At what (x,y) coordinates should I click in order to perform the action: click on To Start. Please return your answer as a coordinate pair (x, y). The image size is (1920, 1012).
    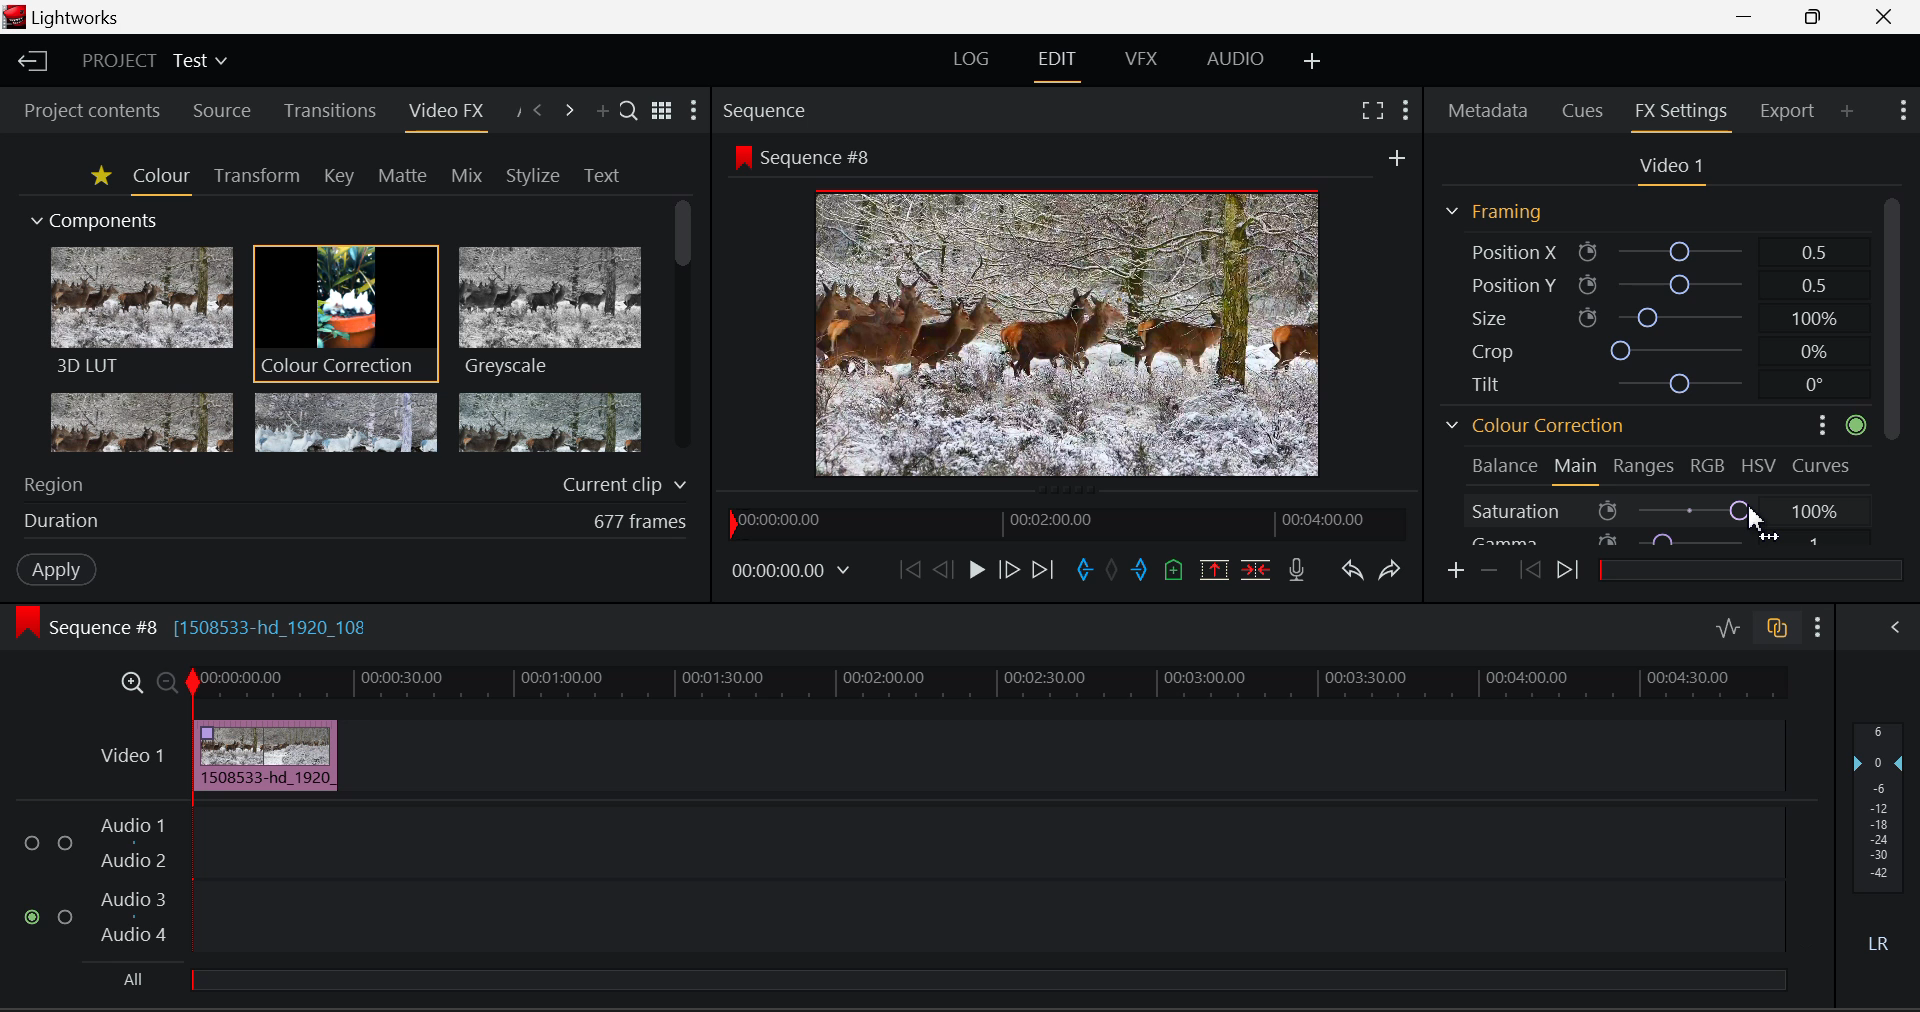
    Looking at the image, I should click on (908, 573).